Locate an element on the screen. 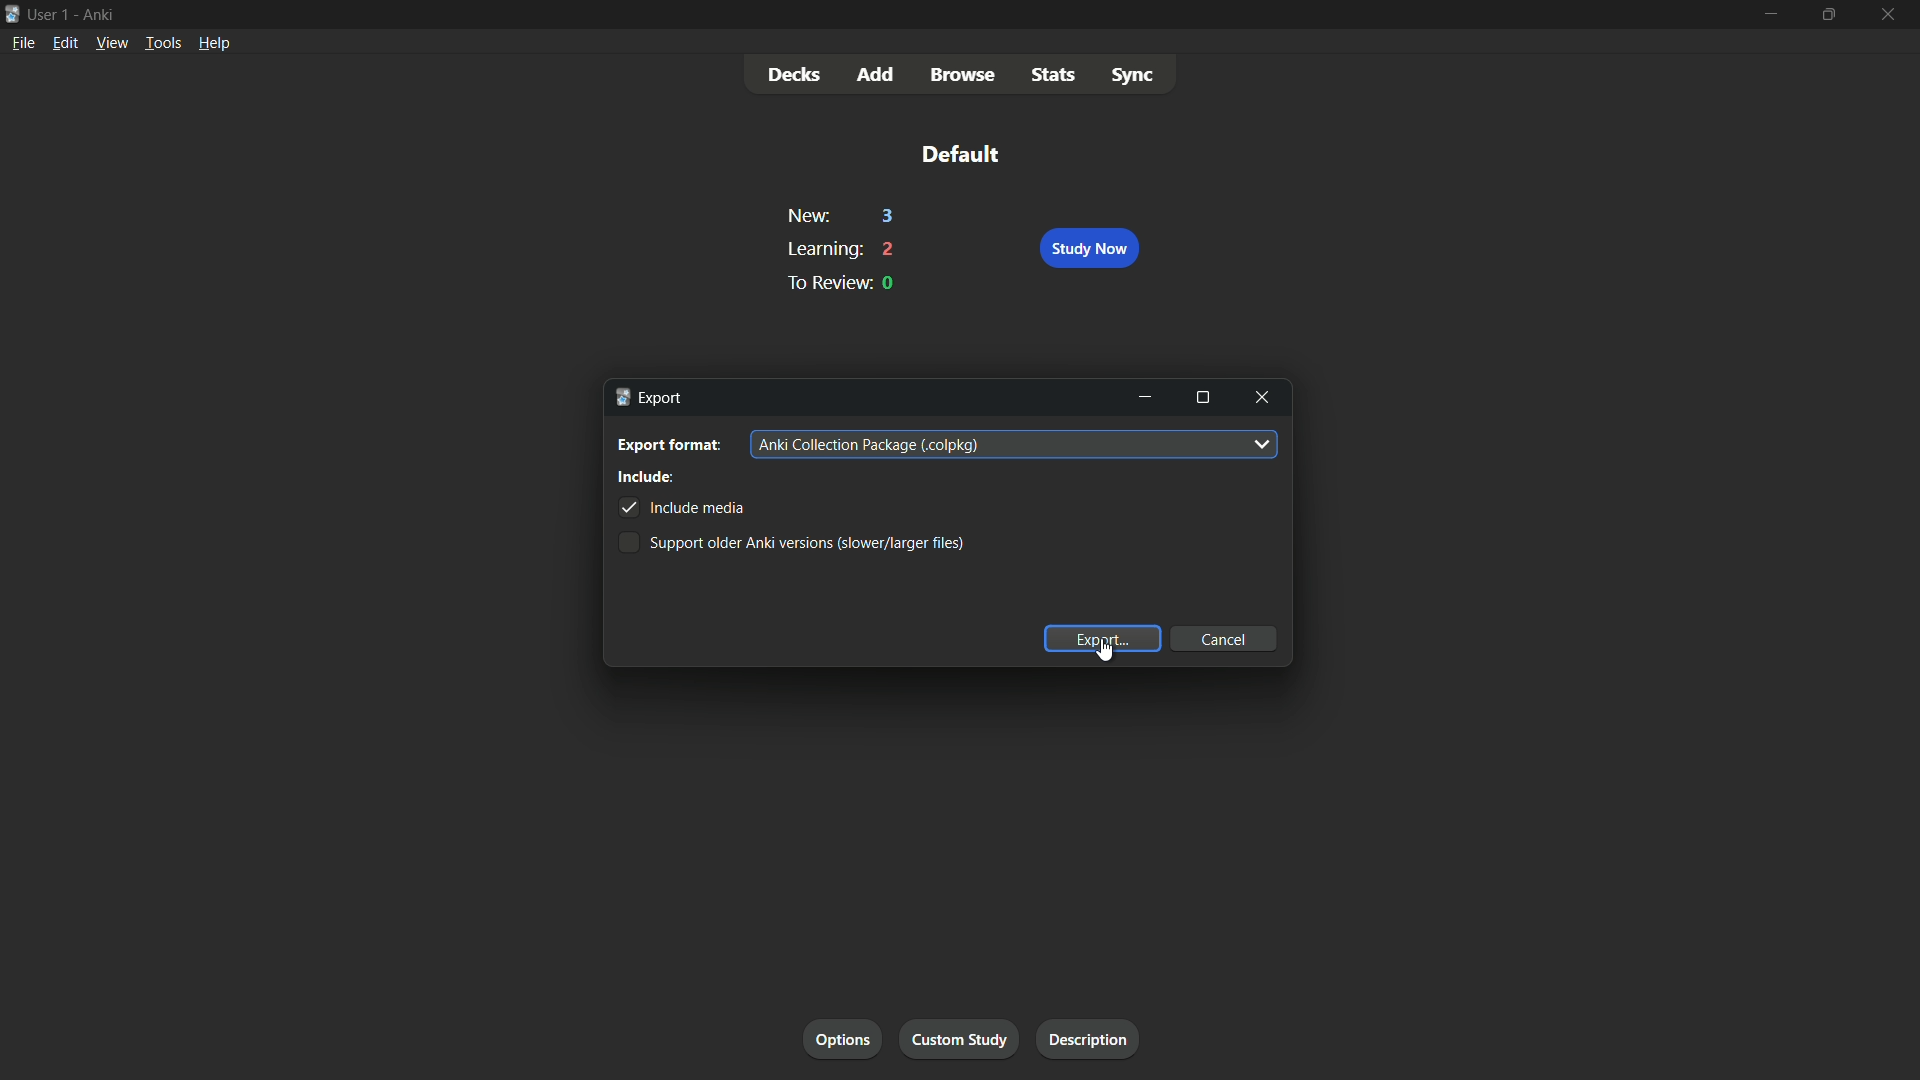 This screenshot has width=1920, height=1080. user 1 is located at coordinates (51, 14).